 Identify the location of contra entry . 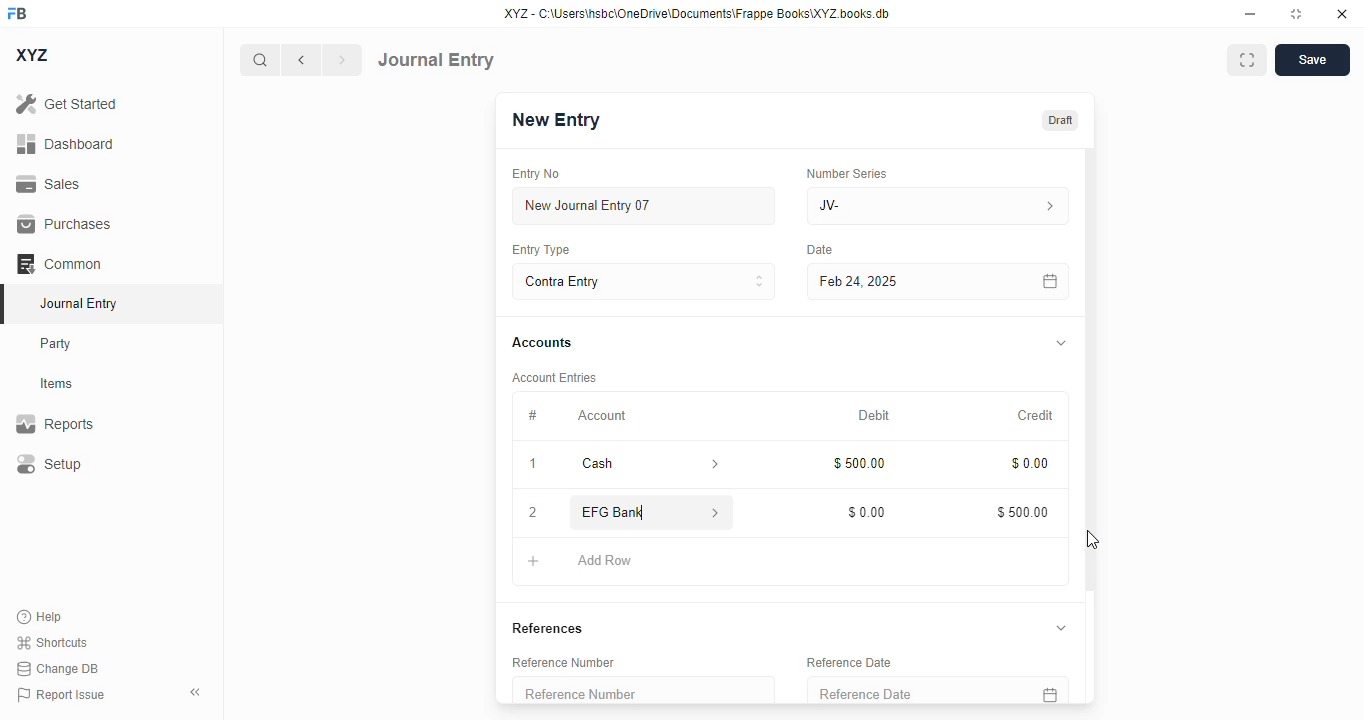
(643, 280).